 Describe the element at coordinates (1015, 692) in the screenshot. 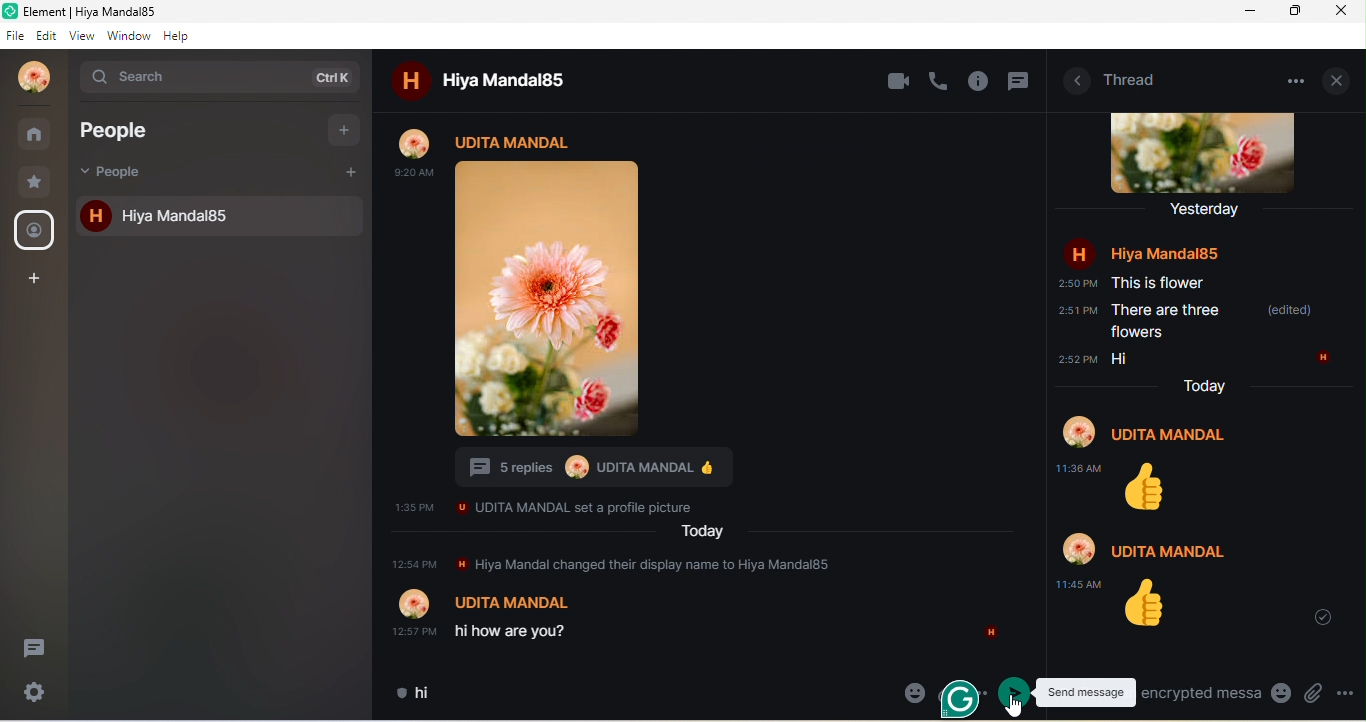

I see `send message` at that location.